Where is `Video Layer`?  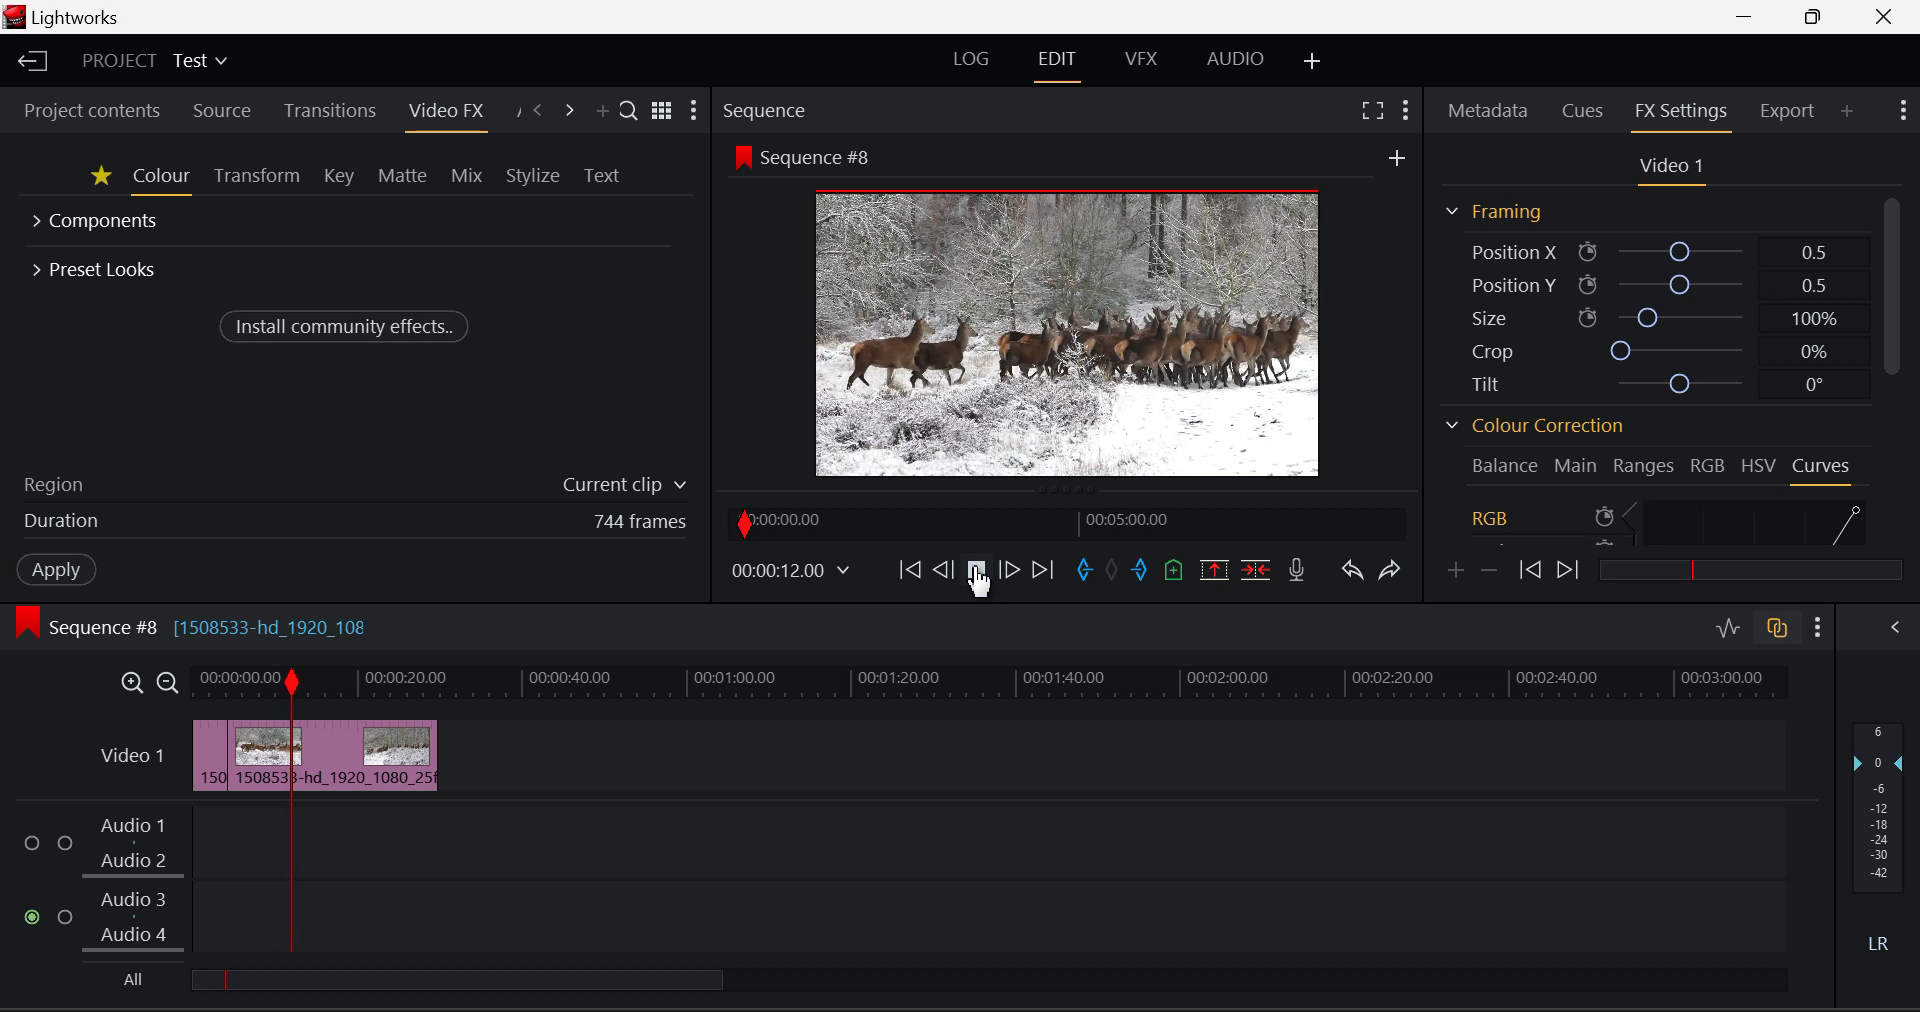
Video Layer is located at coordinates (132, 761).